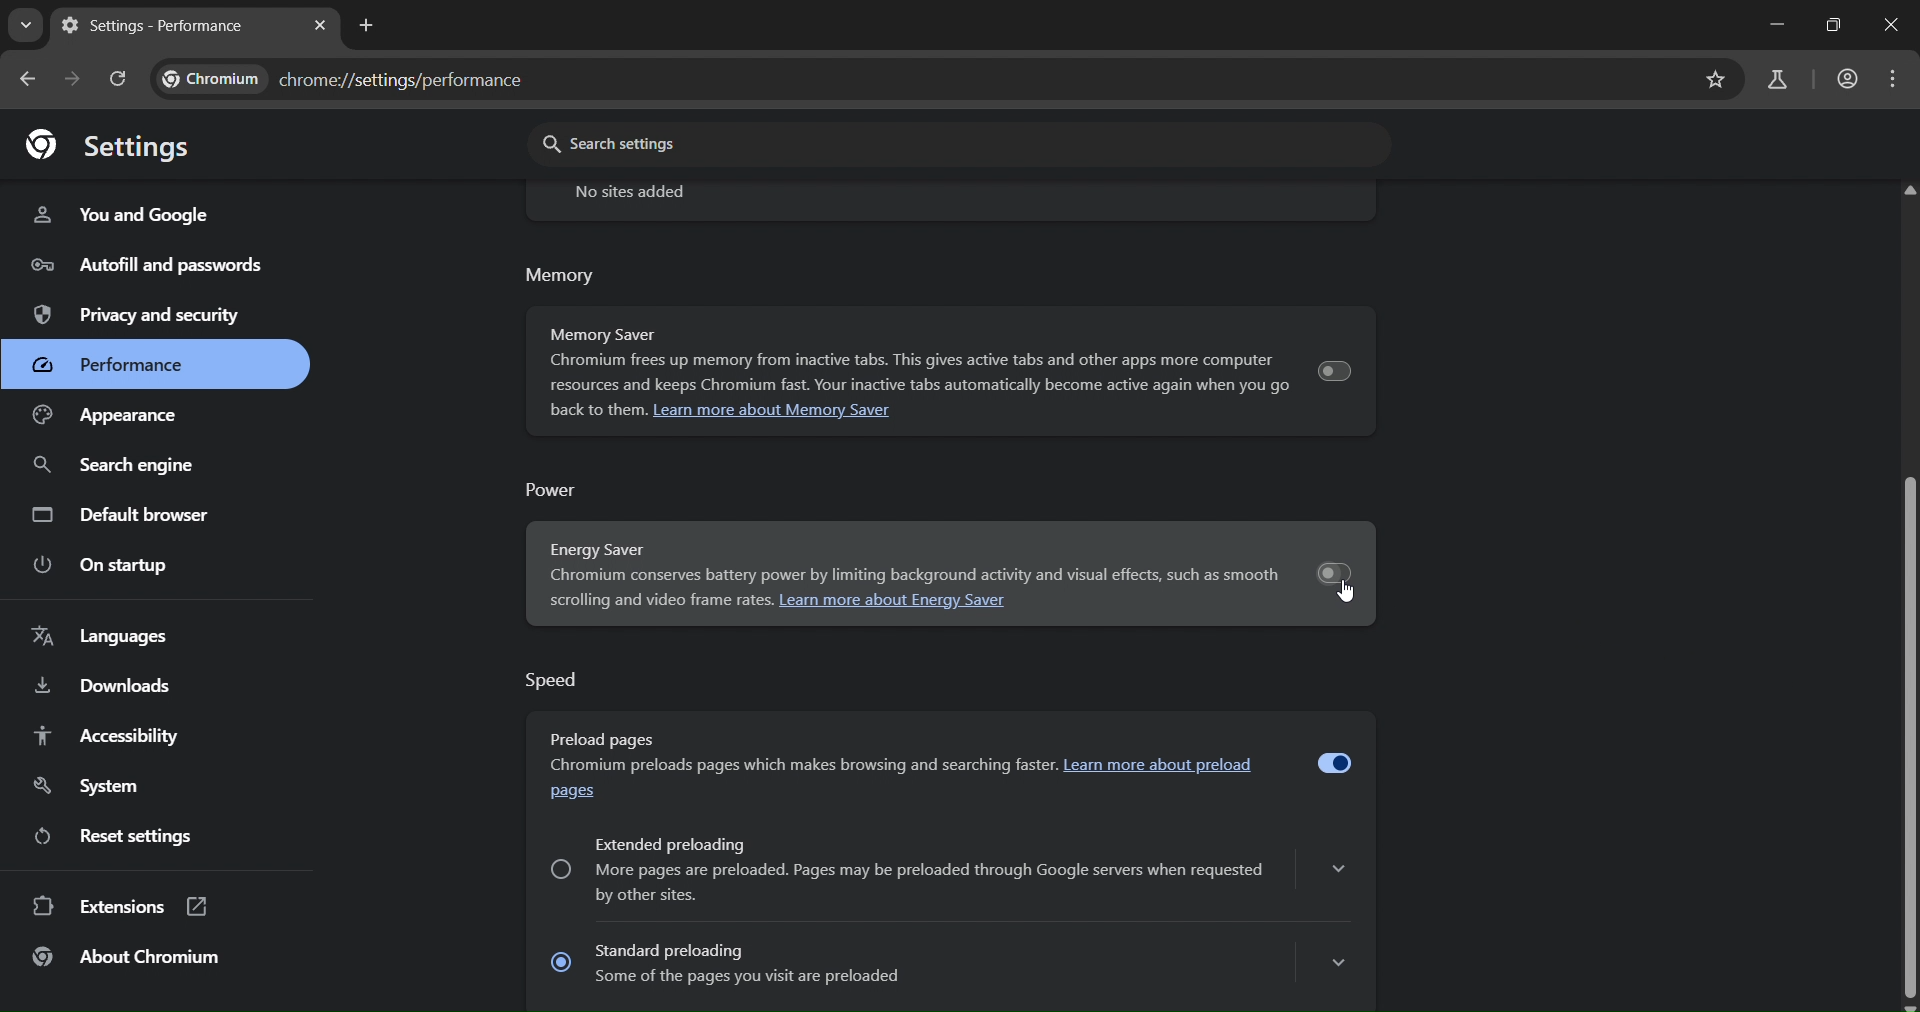 Image resolution: width=1920 pixels, height=1012 pixels. Describe the element at coordinates (562, 274) in the screenshot. I see `memory` at that location.